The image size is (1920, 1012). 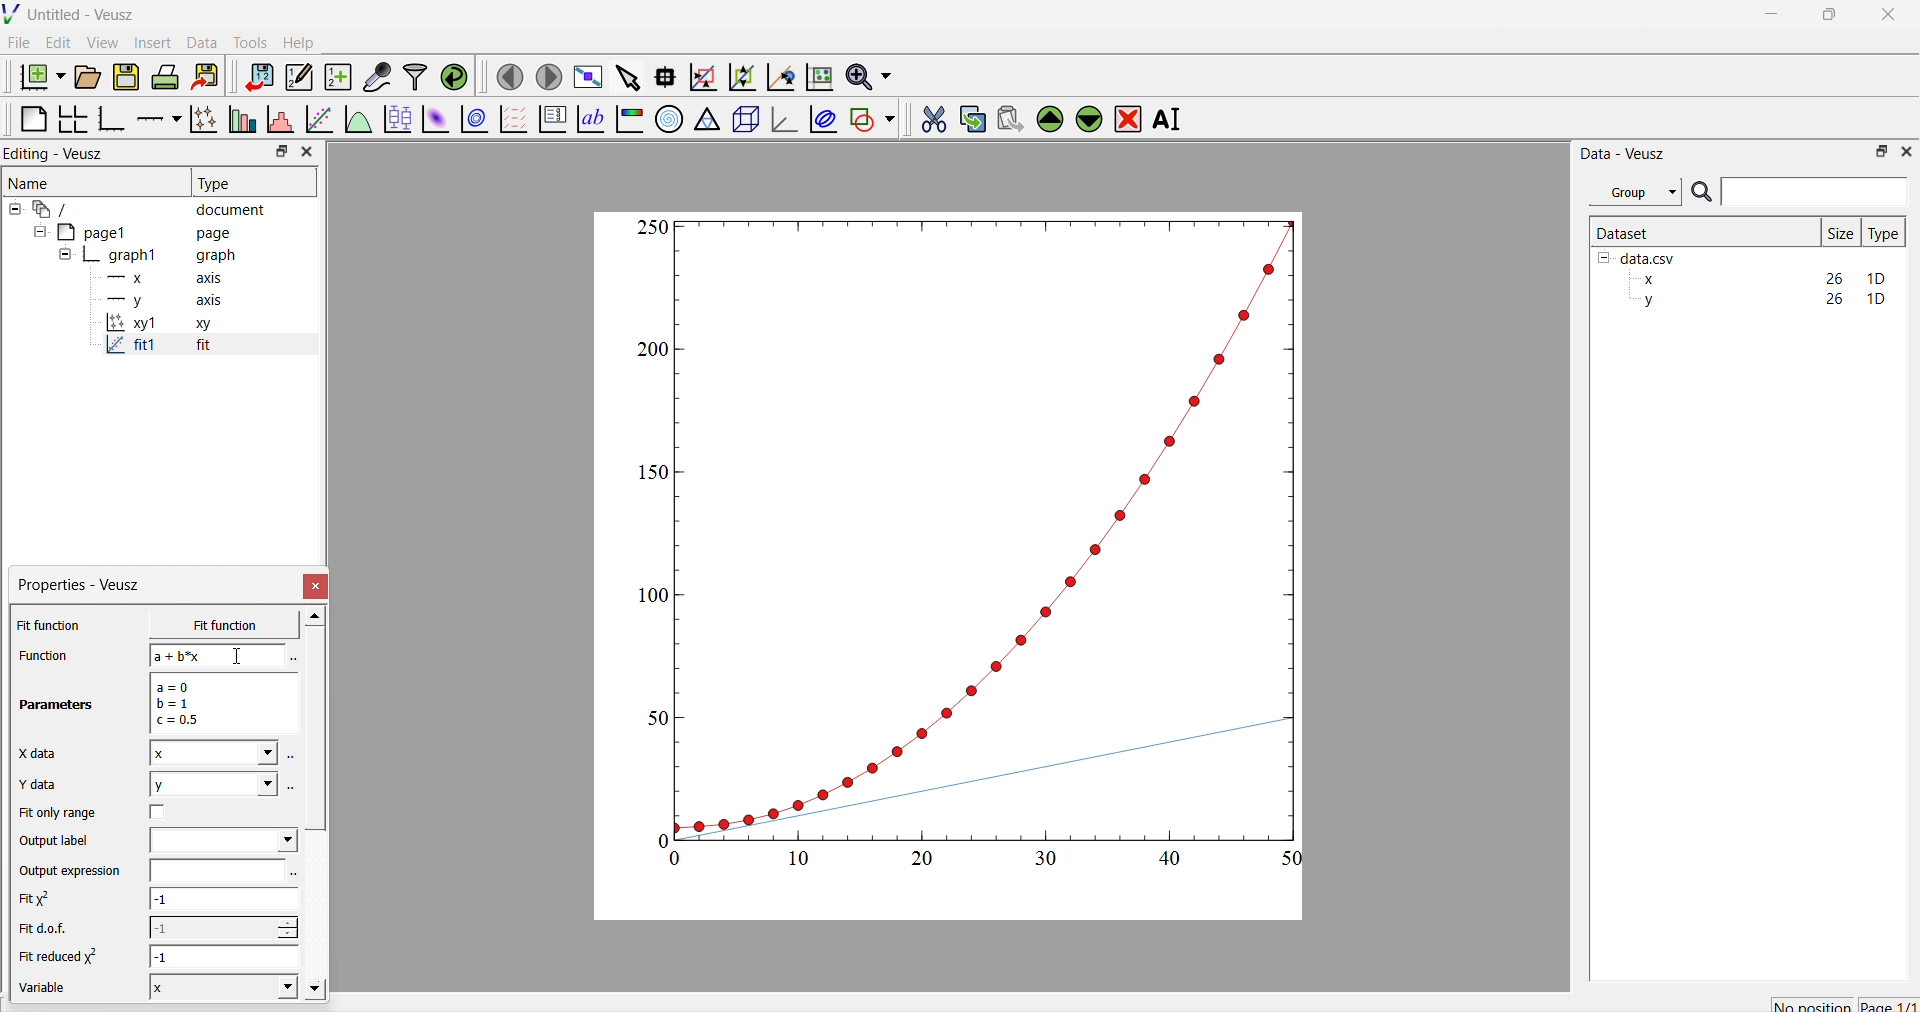 I want to click on data.csv, so click(x=1639, y=256).